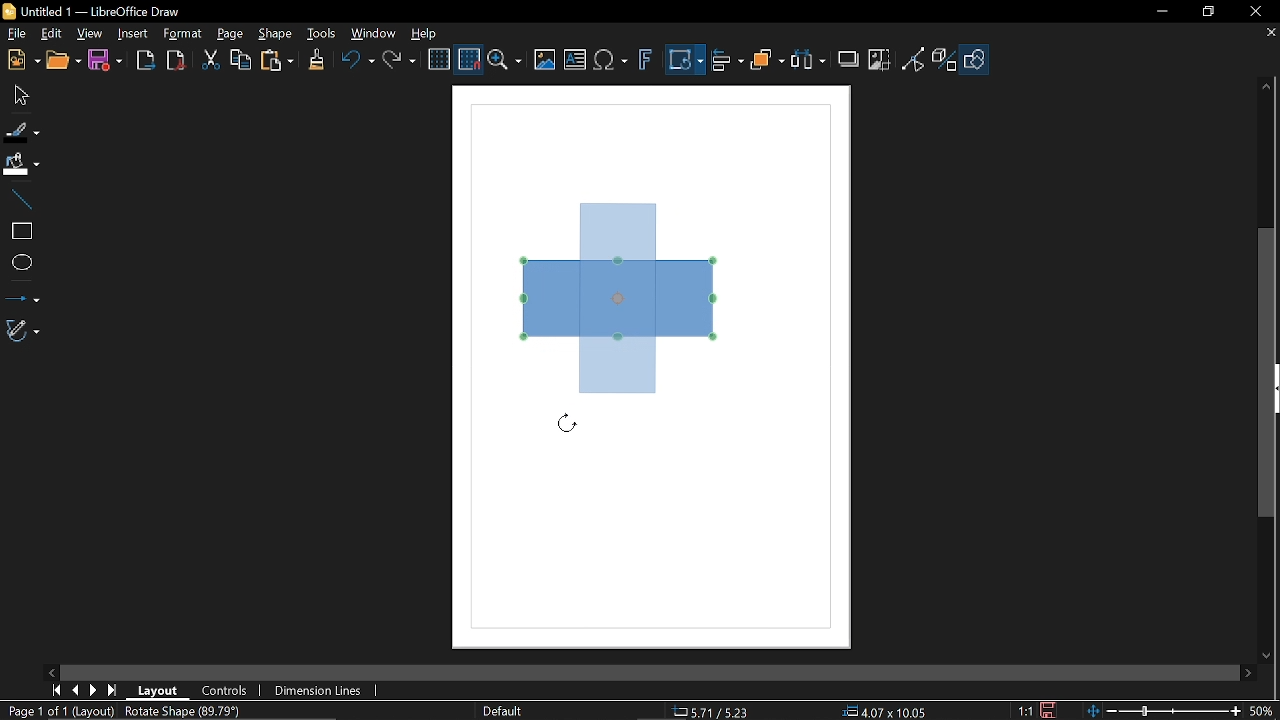  What do you see at coordinates (239, 63) in the screenshot?
I see `Copy` at bounding box center [239, 63].